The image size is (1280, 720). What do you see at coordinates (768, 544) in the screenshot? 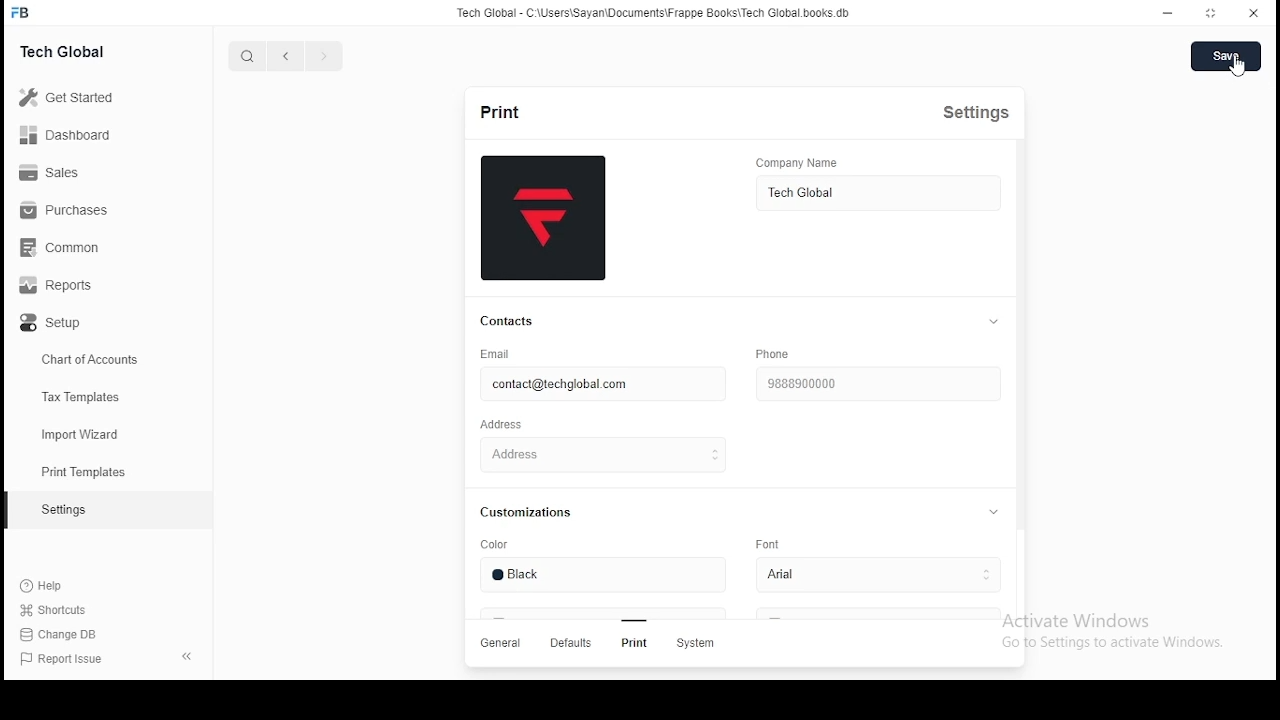
I see `Font` at bounding box center [768, 544].